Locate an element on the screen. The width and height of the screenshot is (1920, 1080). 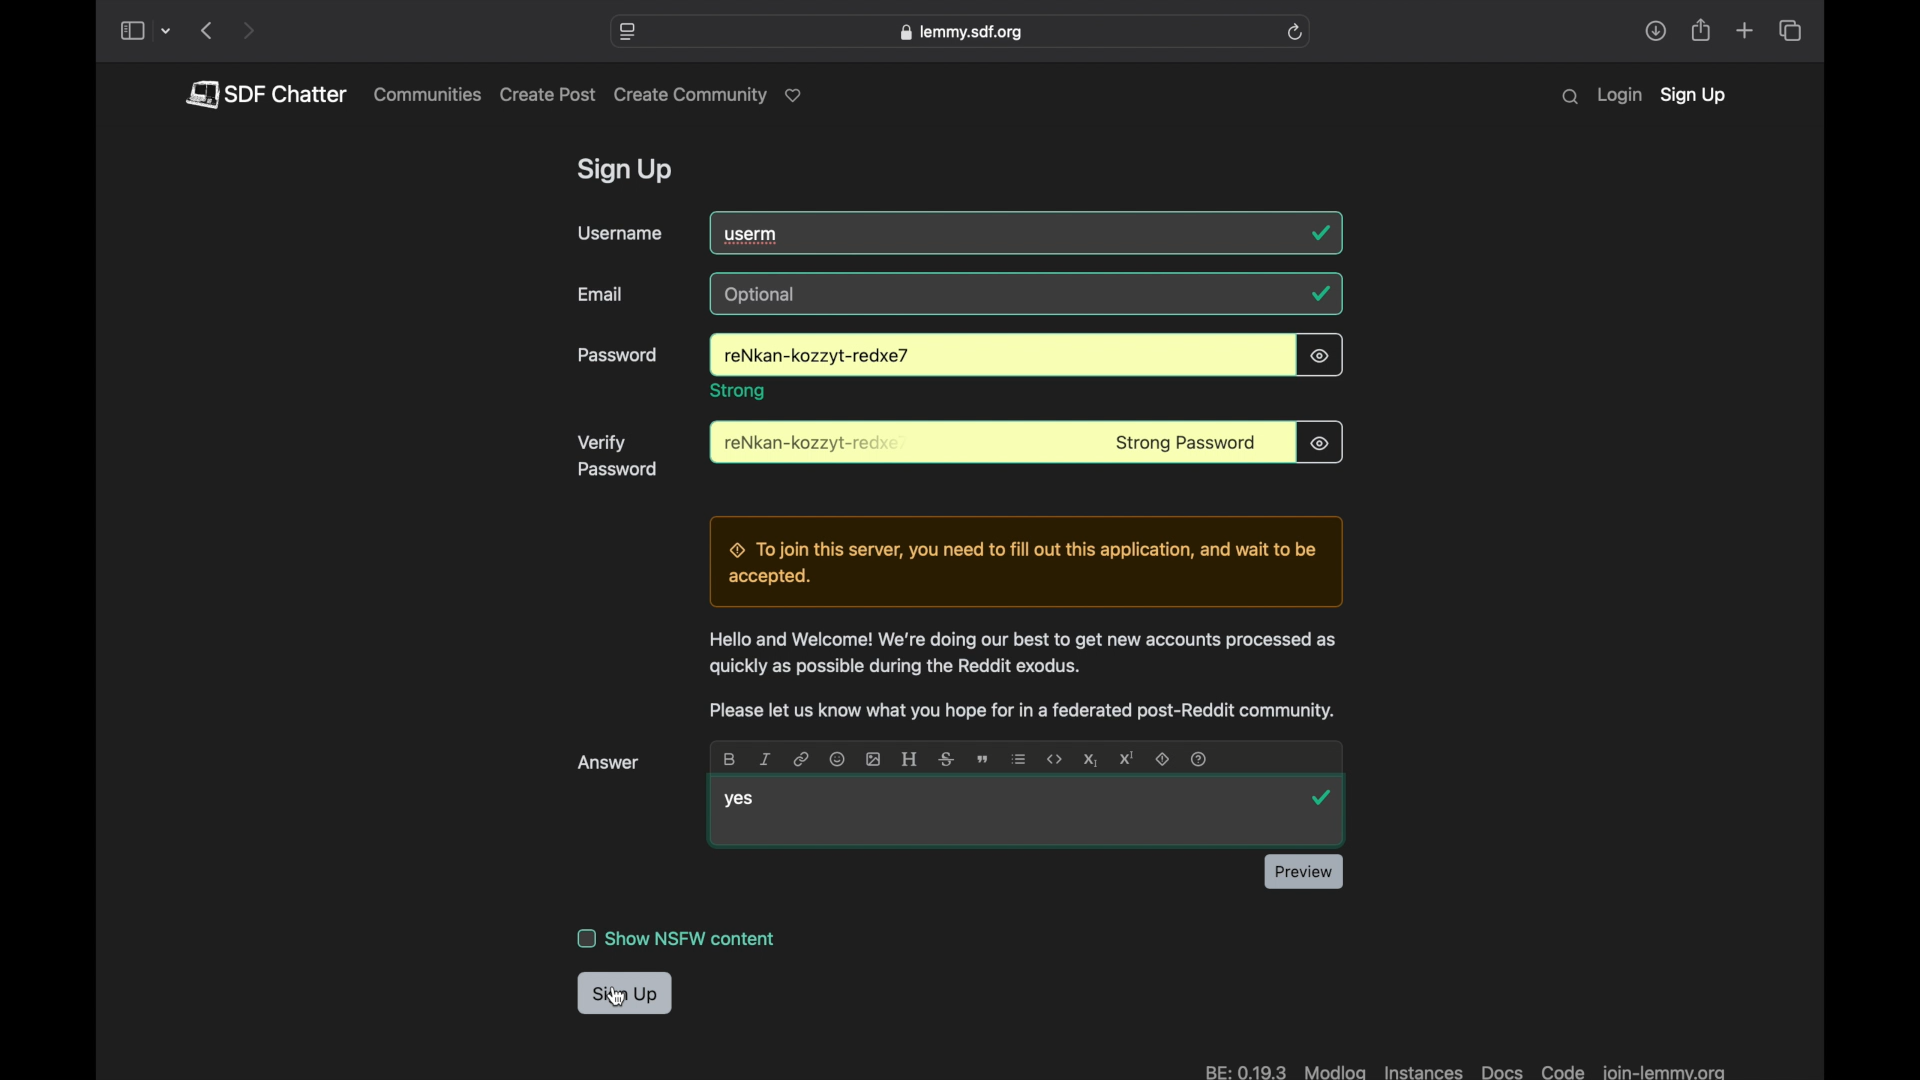
visibility toggle is located at coordinates (1321, 355).